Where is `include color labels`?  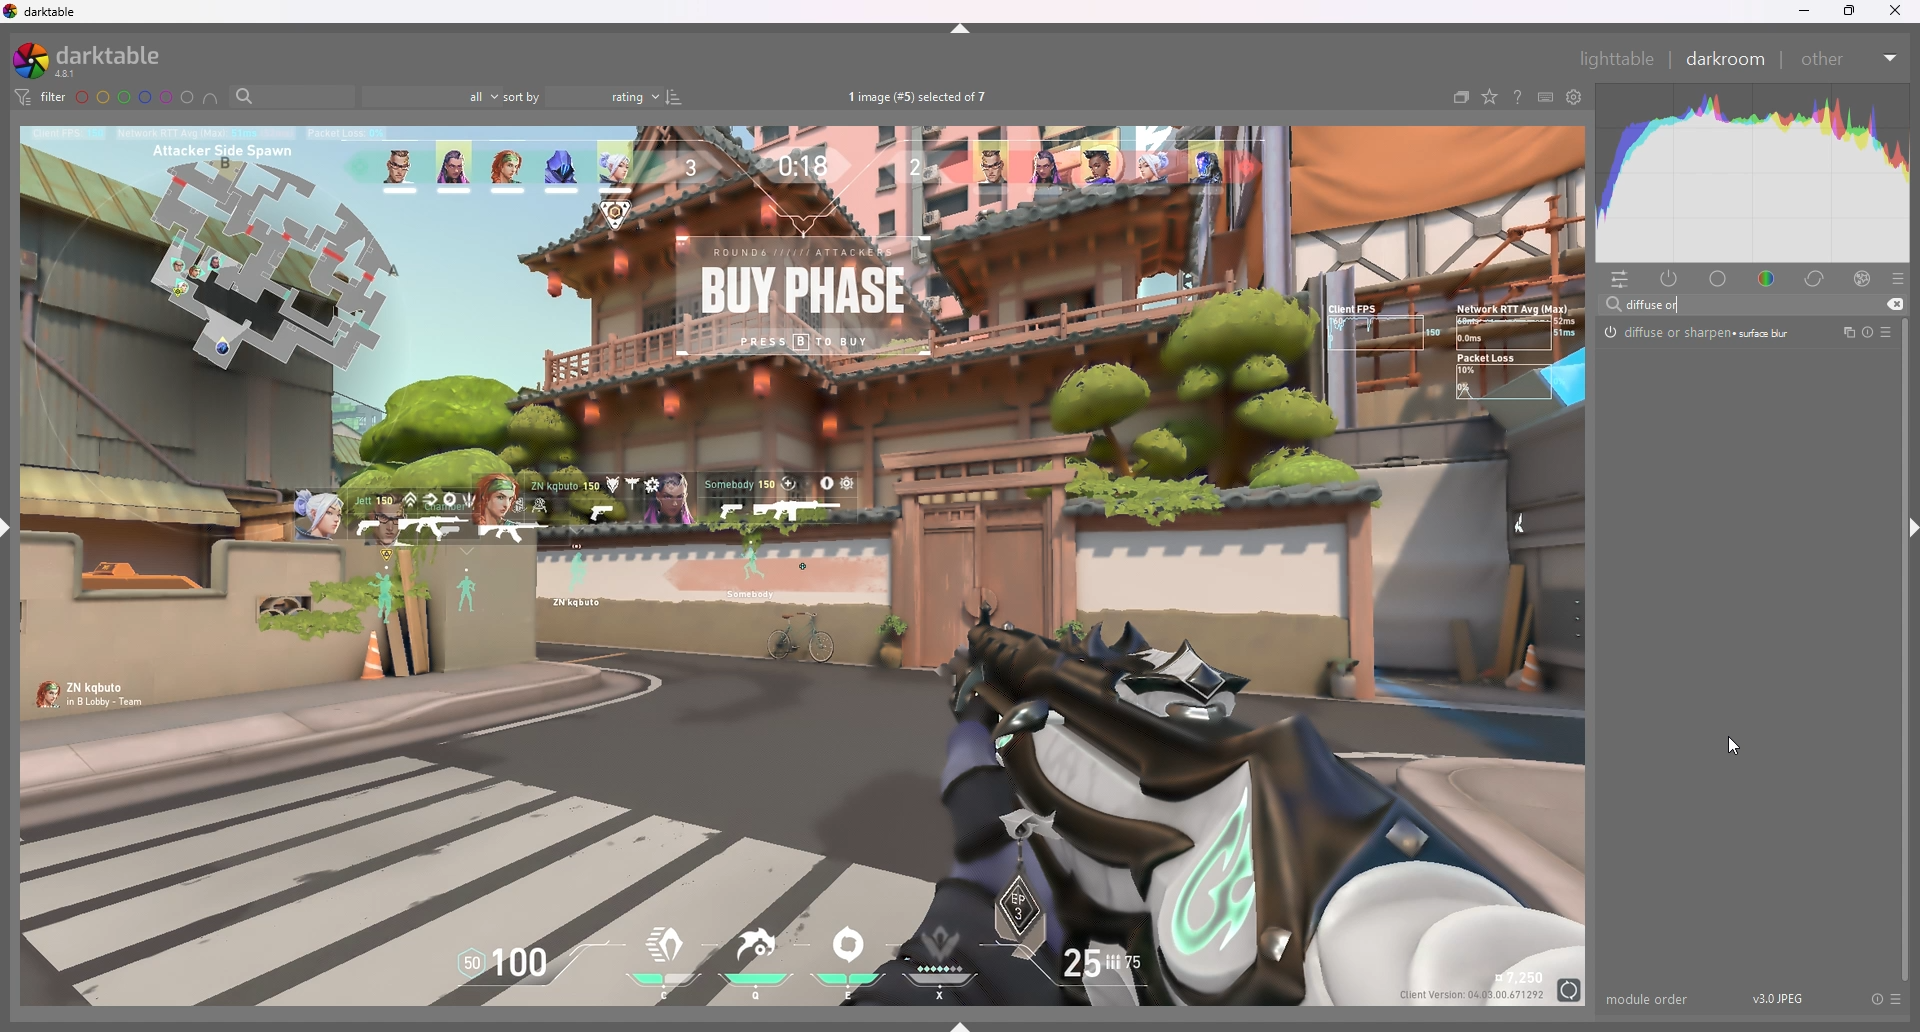 include color labels is located at coordinates (210, 97).